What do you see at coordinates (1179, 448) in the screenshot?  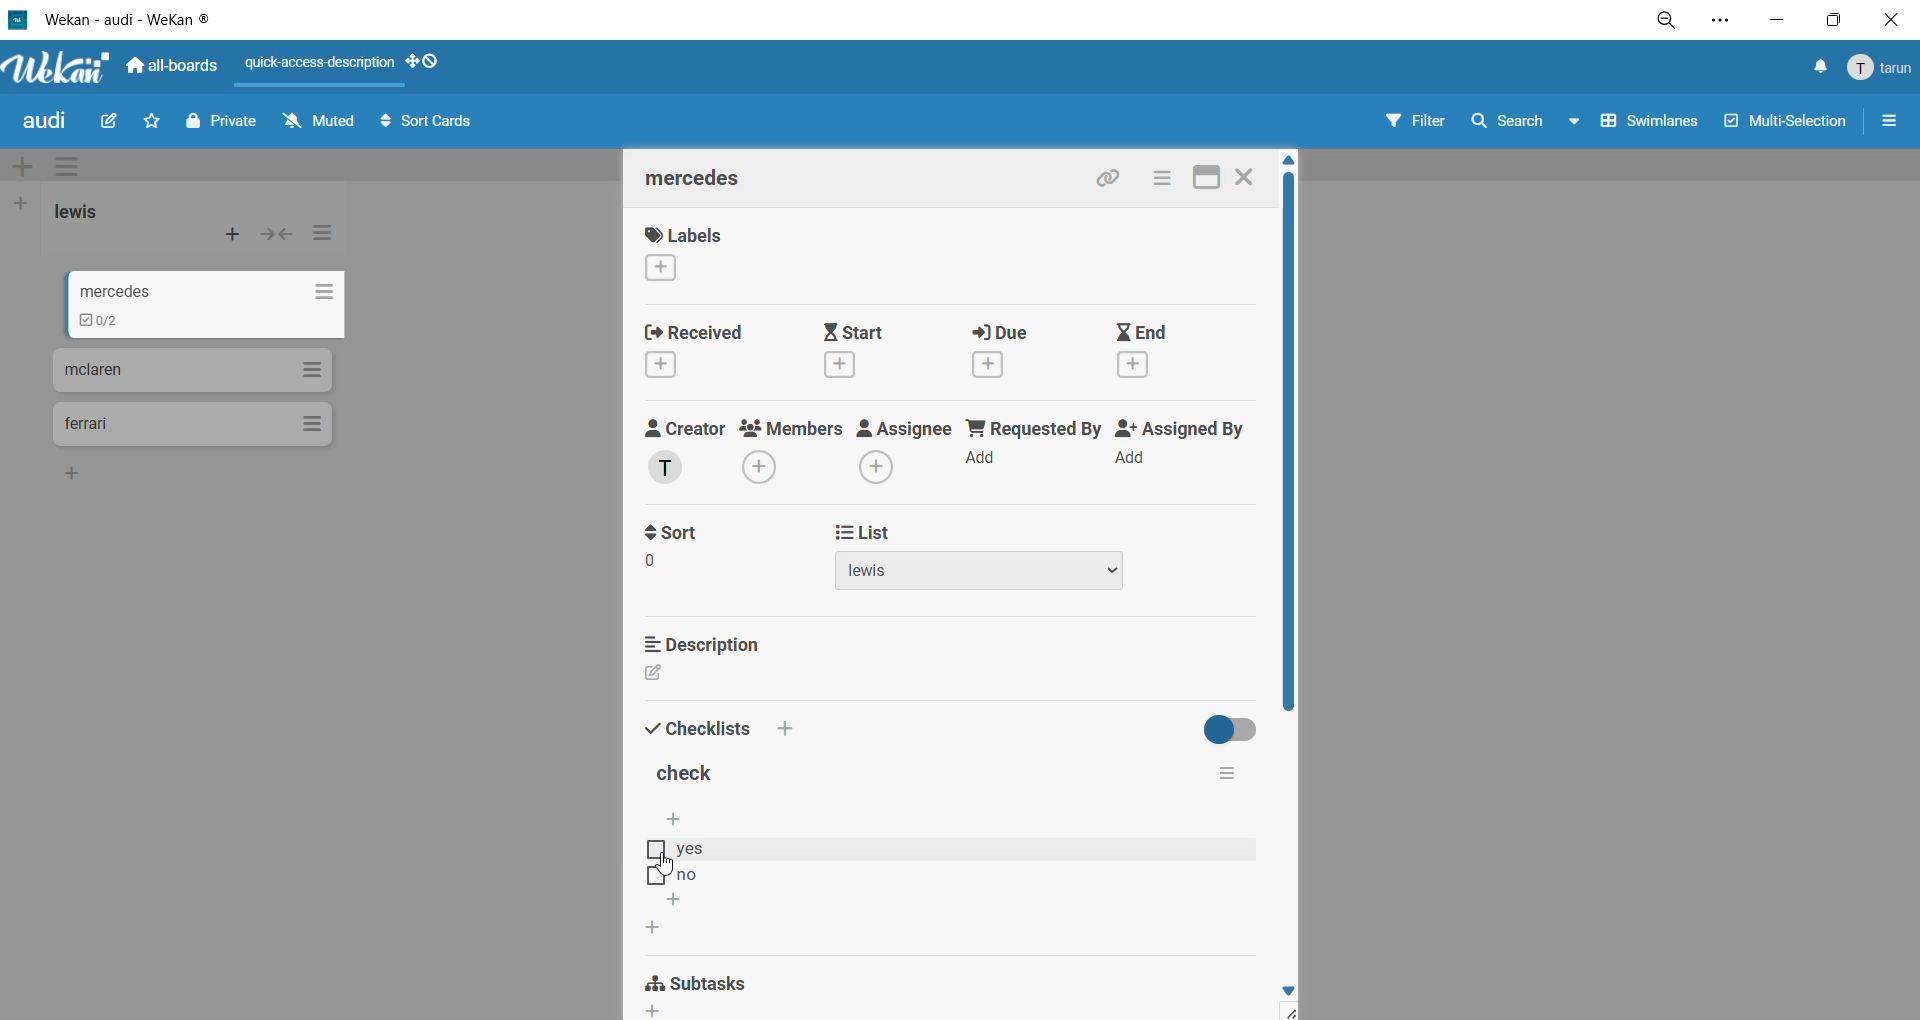 I see `assigned by` at bounding box center [1179, 448].